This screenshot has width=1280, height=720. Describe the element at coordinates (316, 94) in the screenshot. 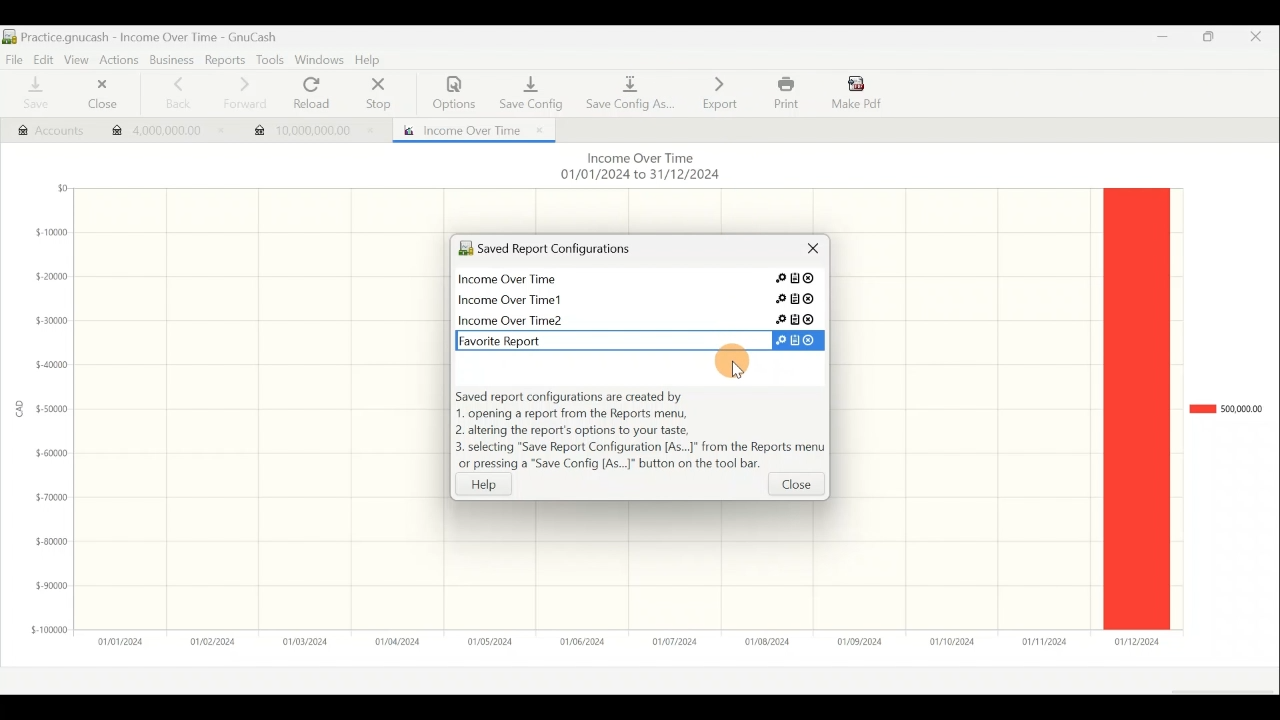

I see `Reload` at that location.